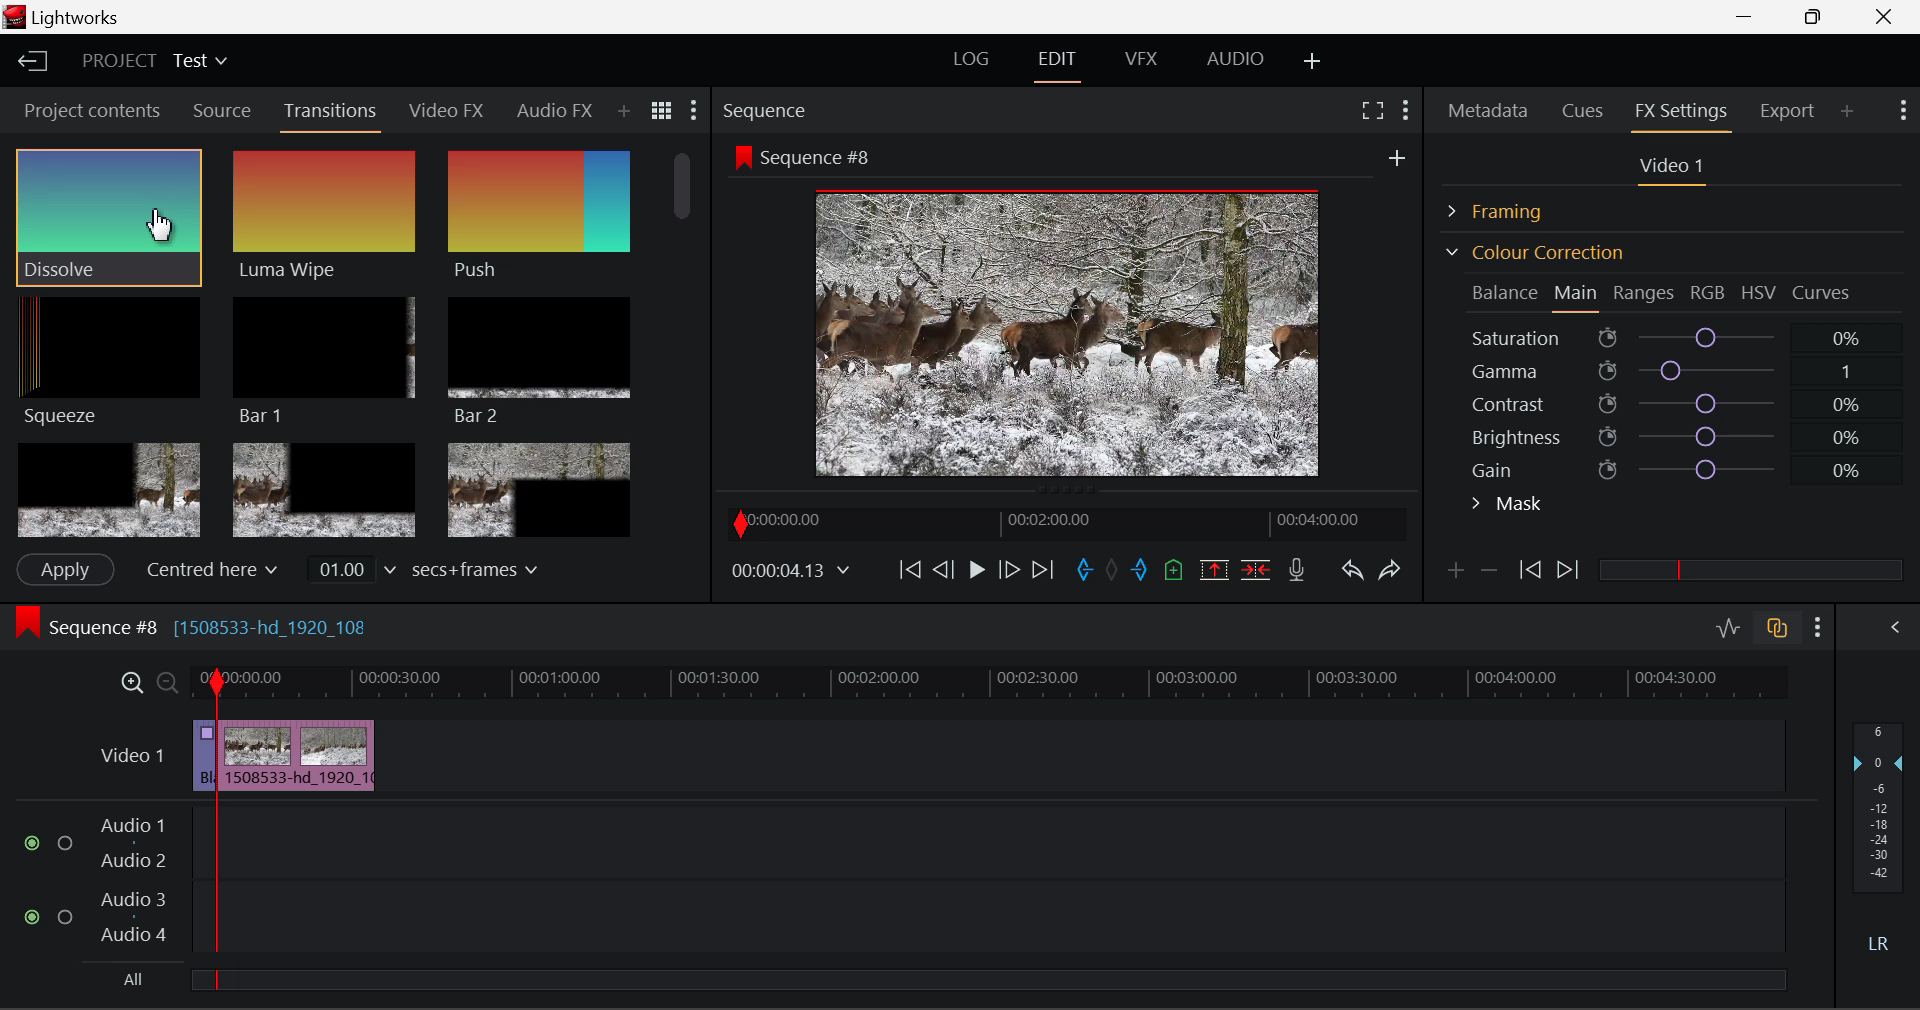  What do you see at coordinates (26, 62) in the screenshot?
I see `Back to Homepage` at bounding box center [26, 62].